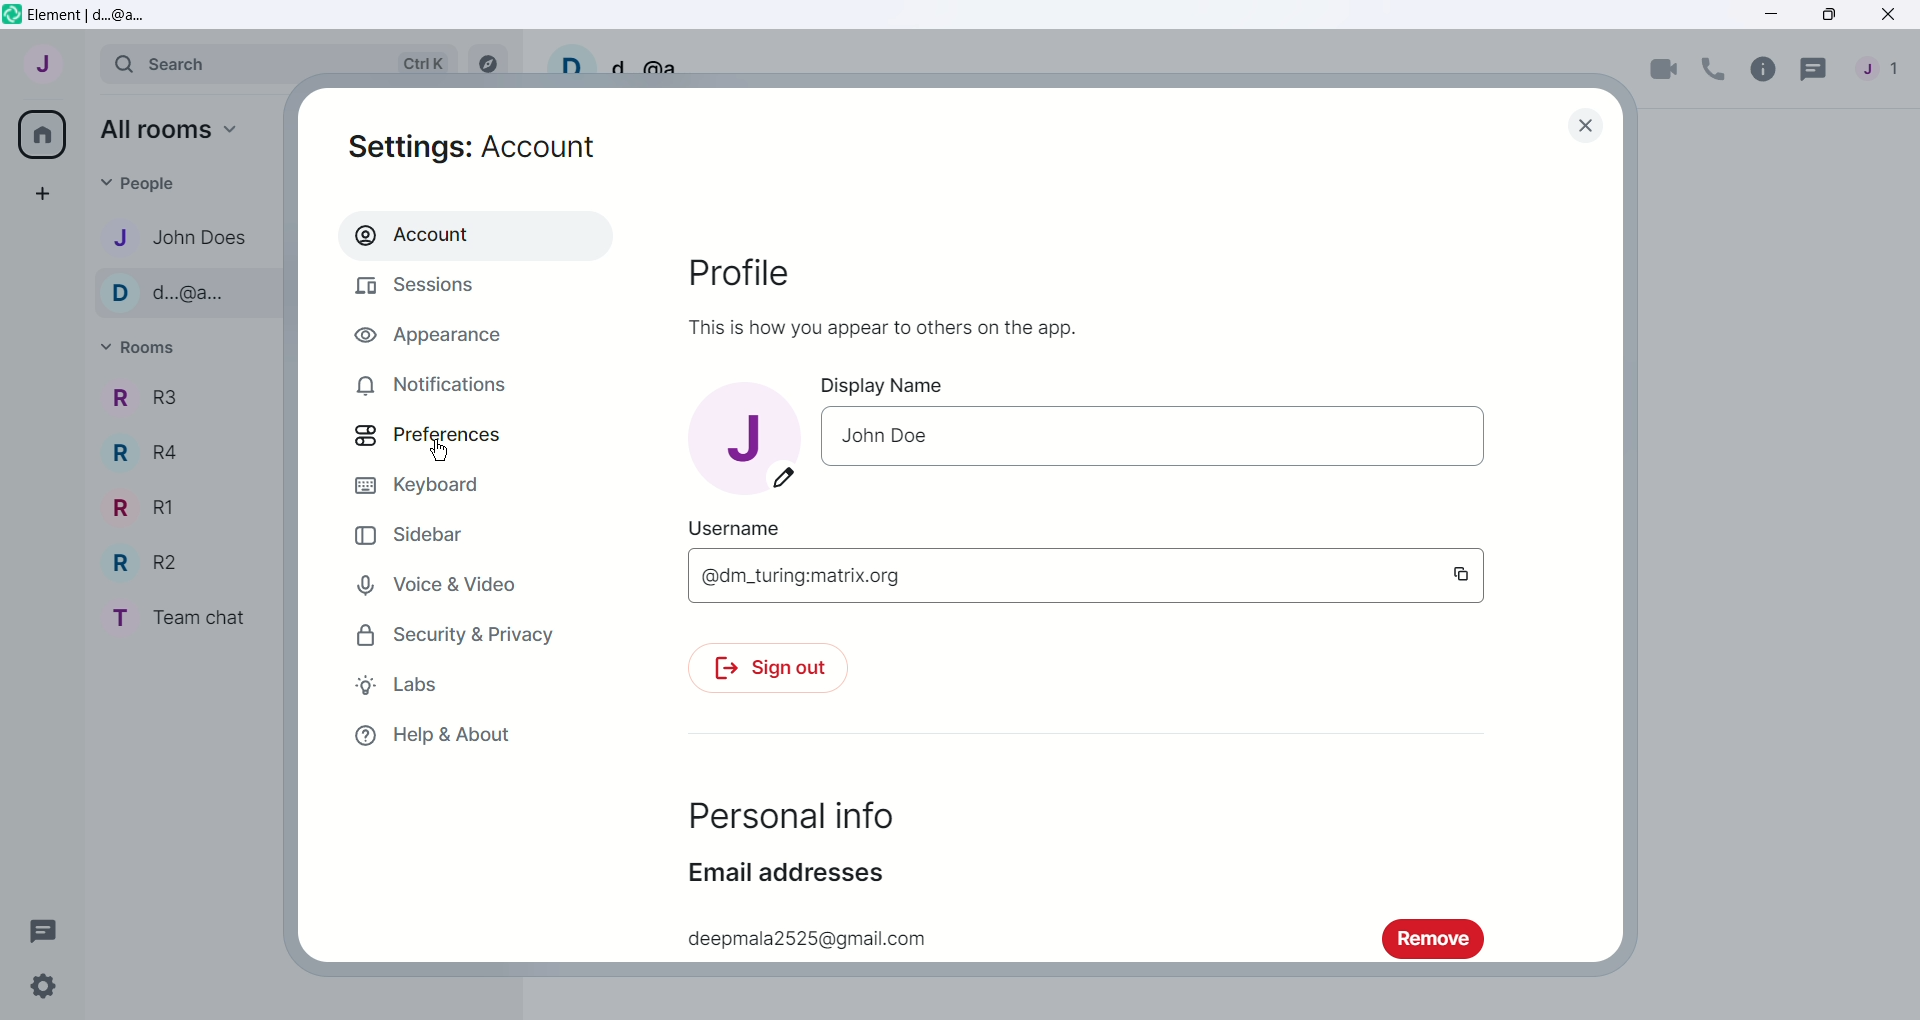  I want to click on User menu, so click(44, 61).